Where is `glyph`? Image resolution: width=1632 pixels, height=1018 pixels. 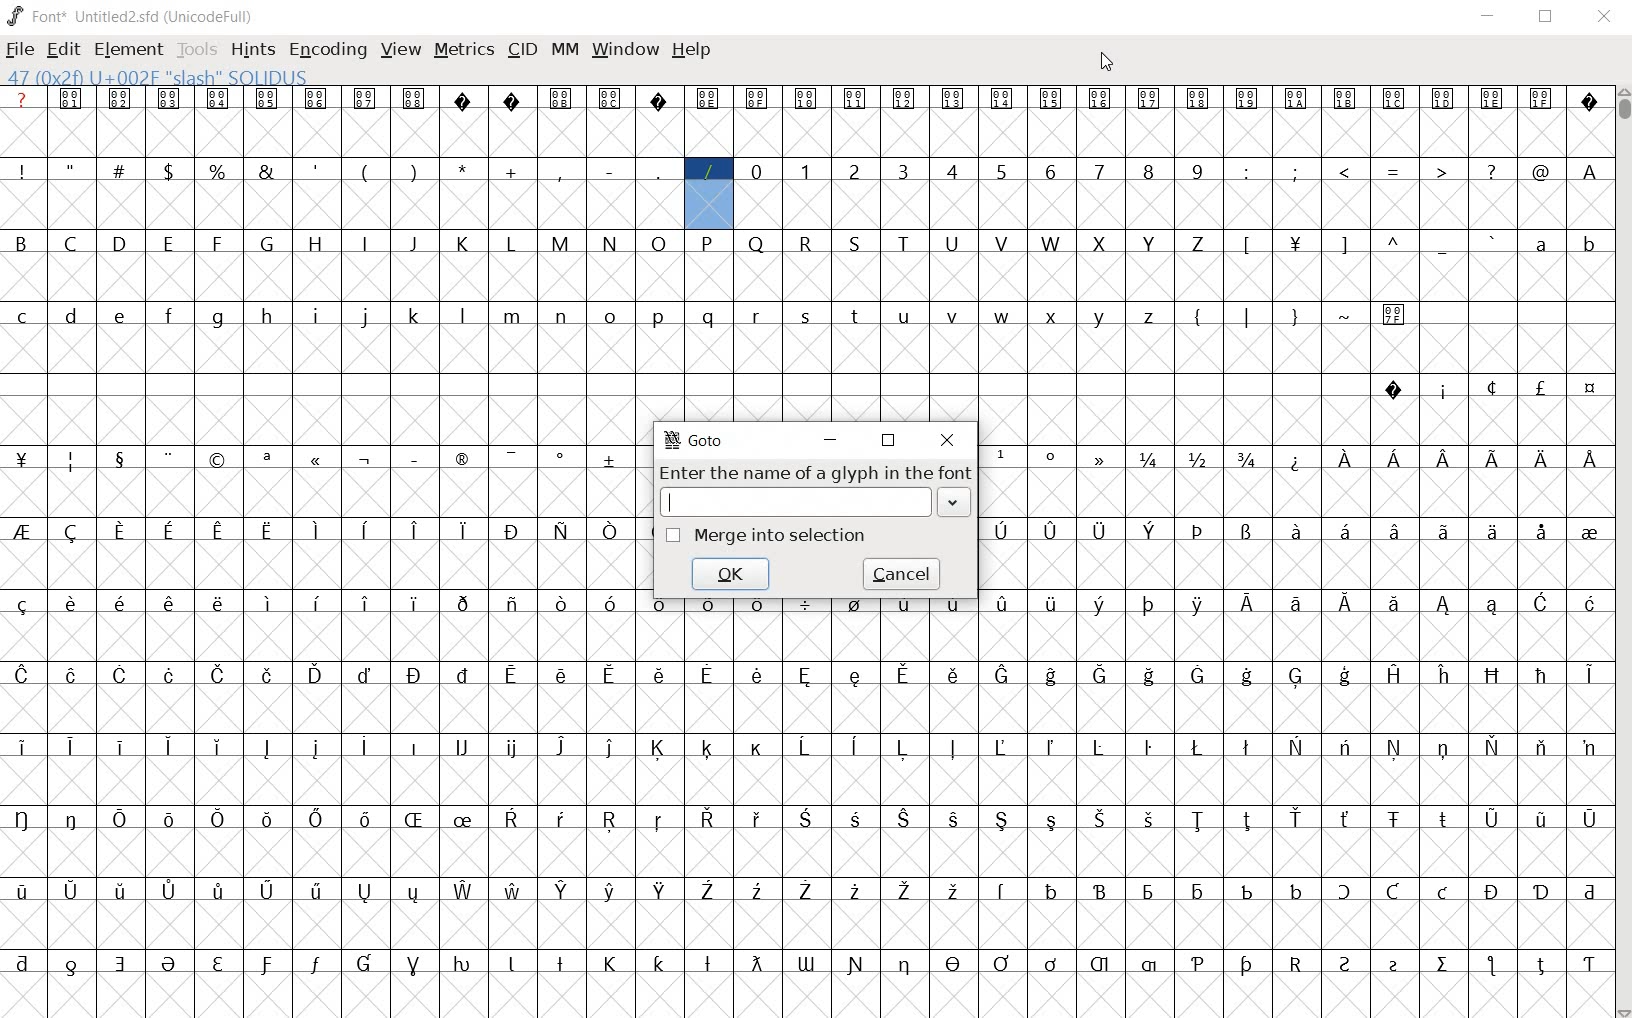 glyph is located at coordinates (1541, 97).